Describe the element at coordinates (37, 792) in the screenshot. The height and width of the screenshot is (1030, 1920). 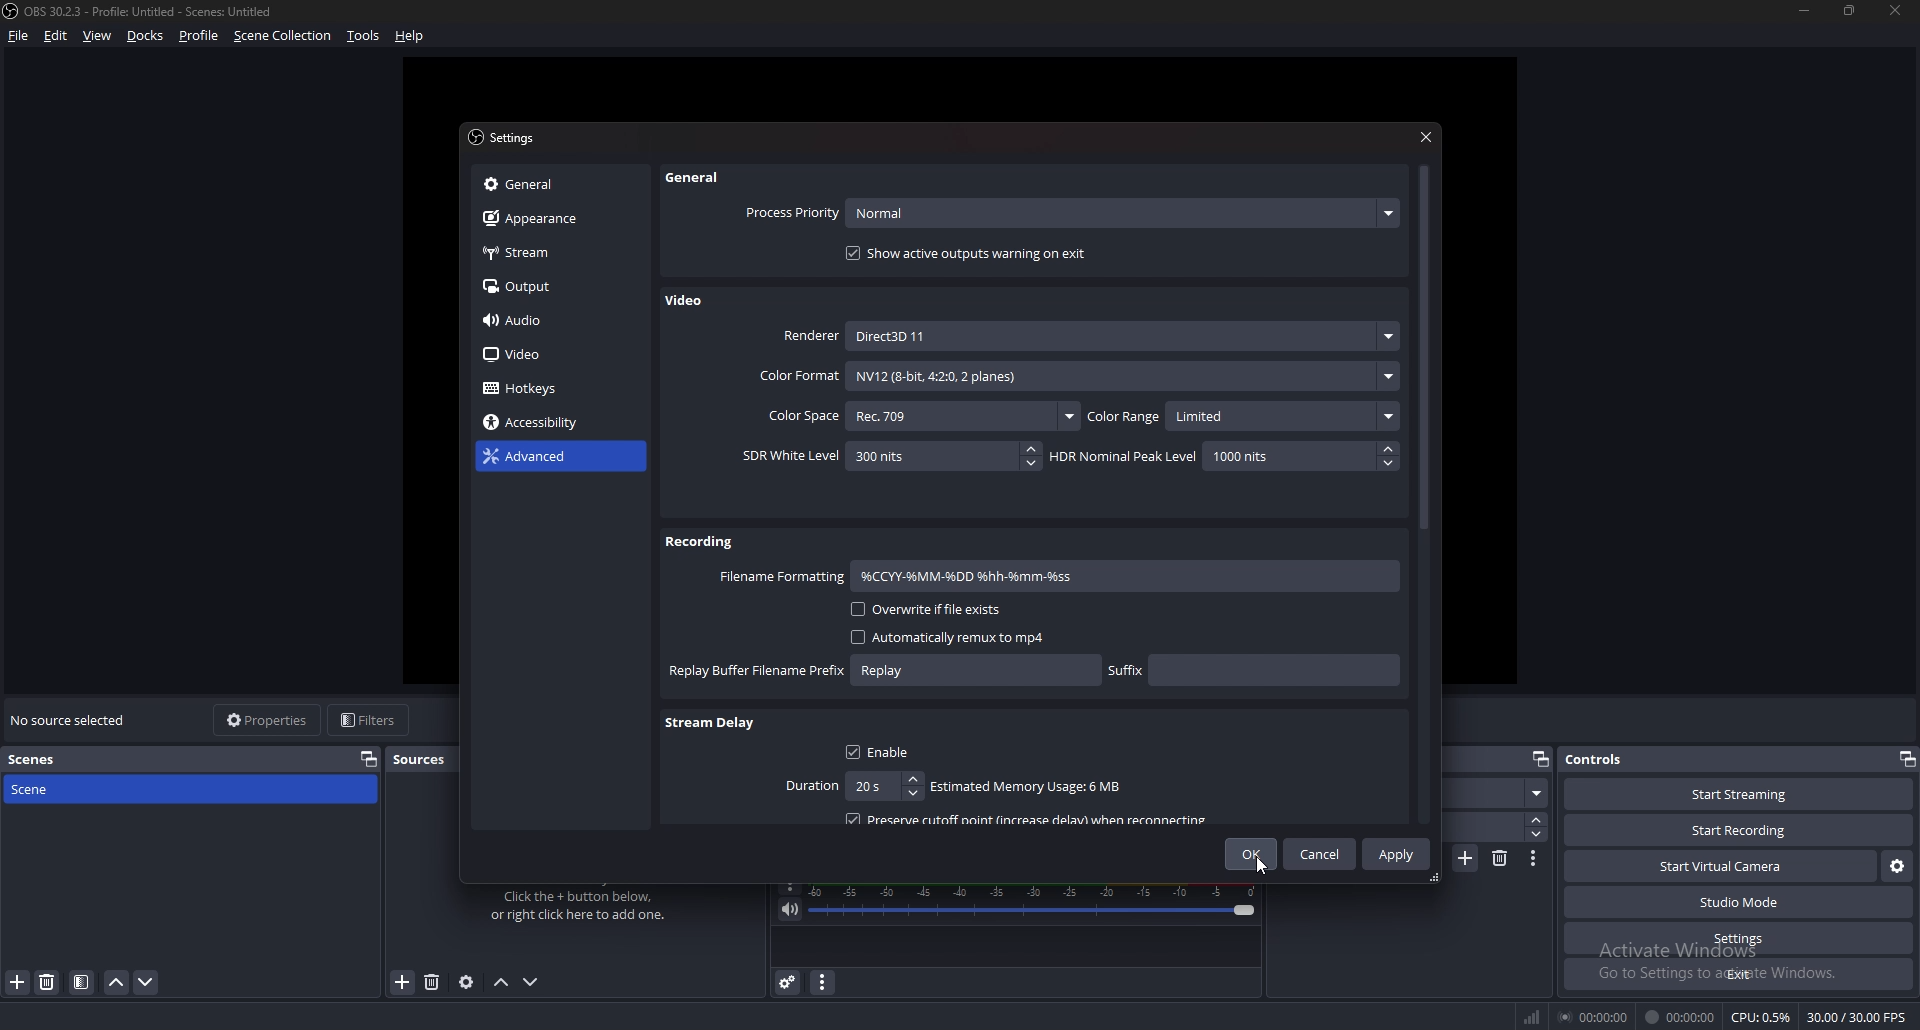
I see `scene` at that location.